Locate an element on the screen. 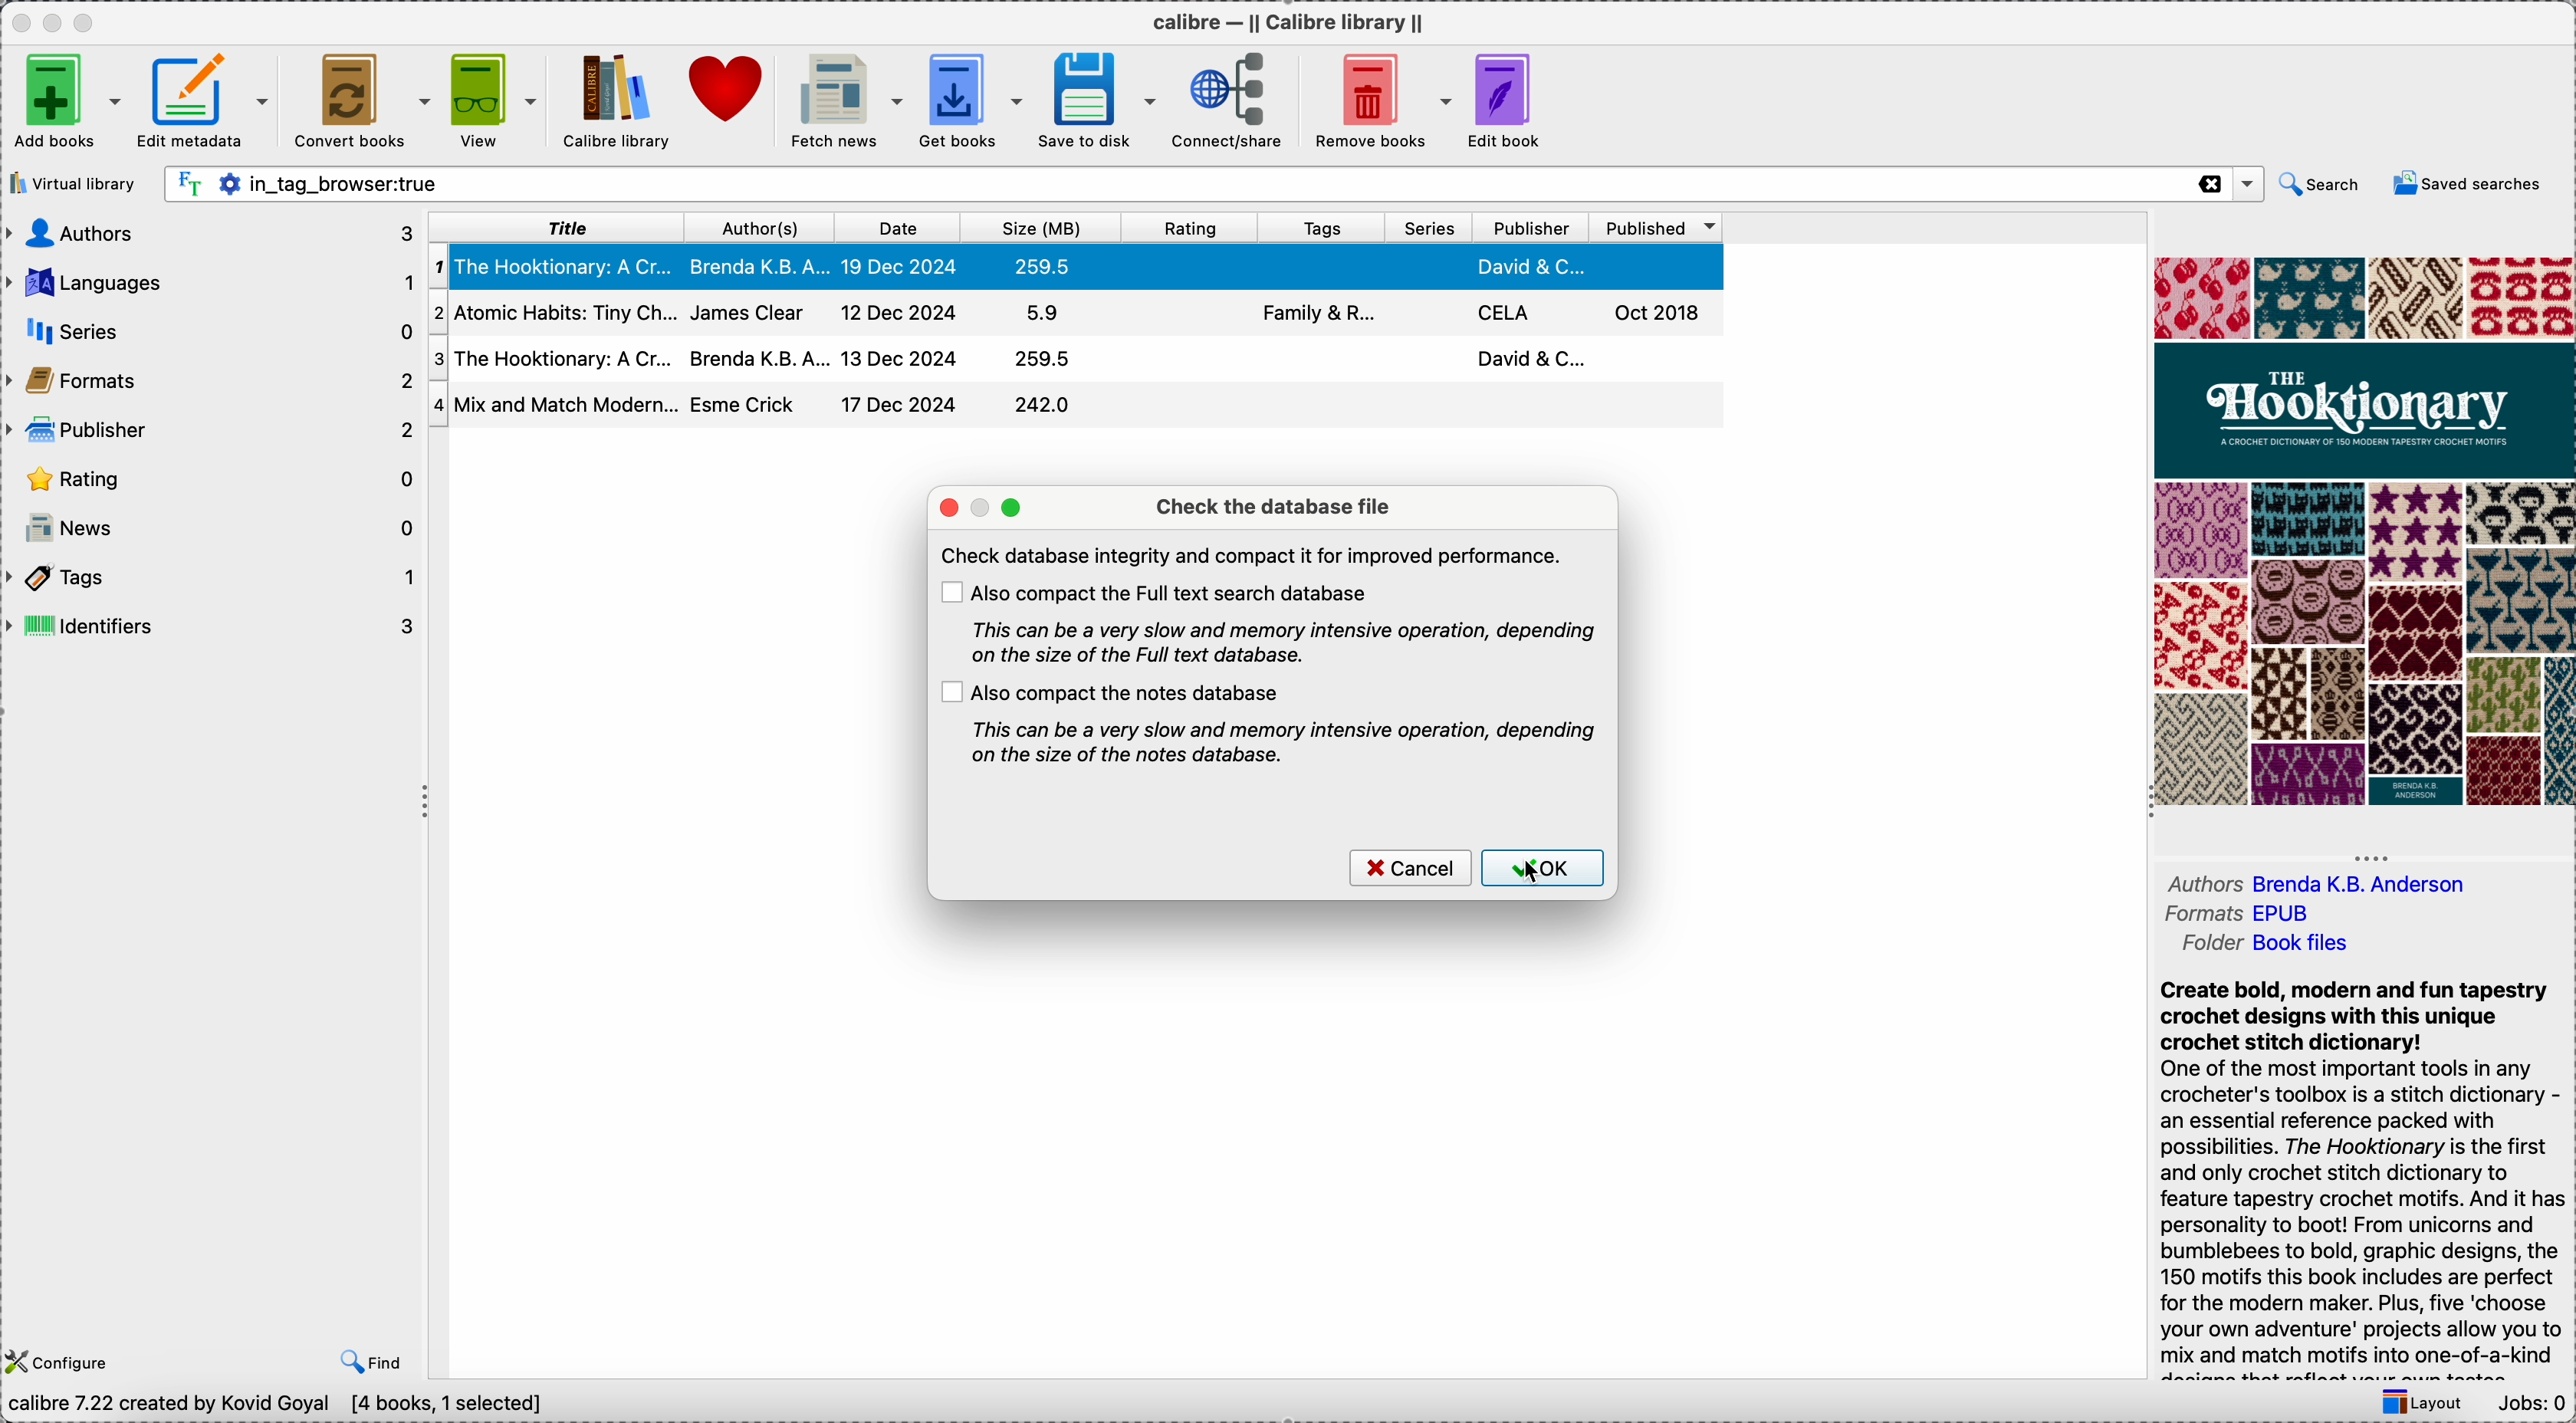 The image size is (2576, 1423). connect/share is located at coordinates (1228, 102).